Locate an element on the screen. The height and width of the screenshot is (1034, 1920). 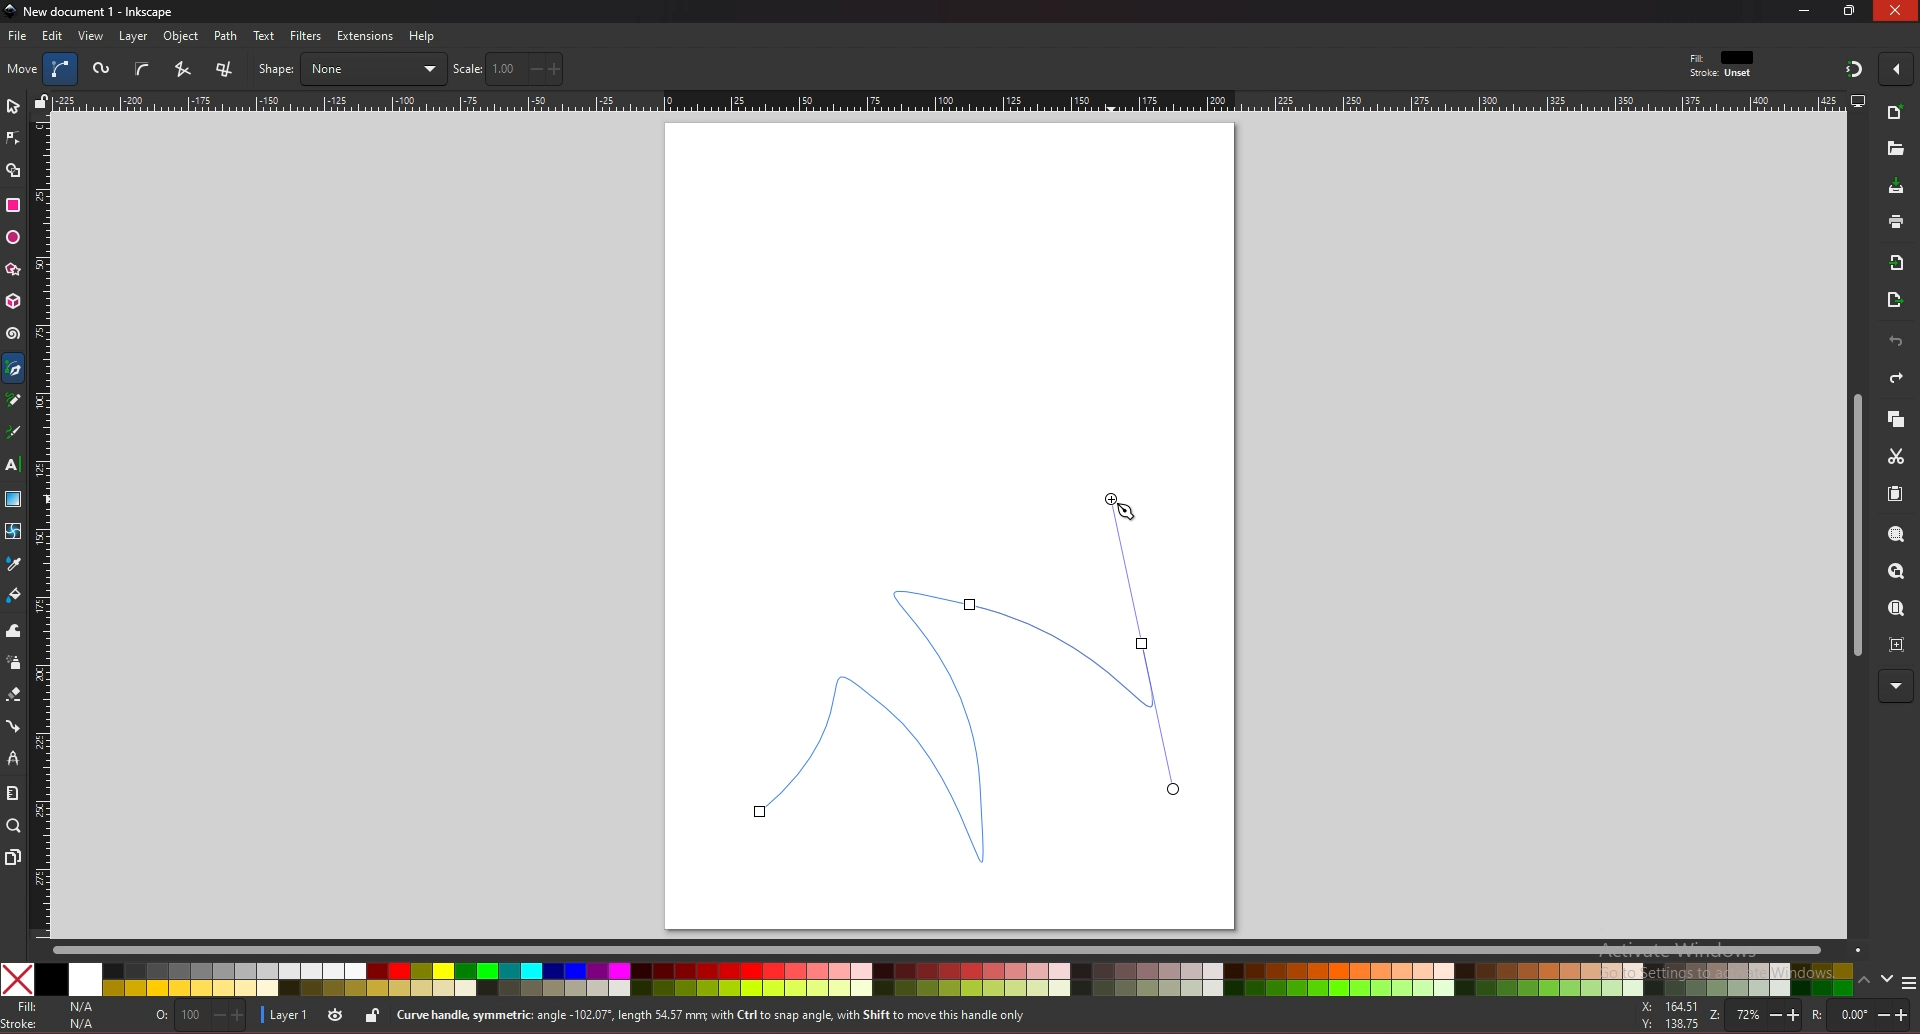
stroke is located at coordinates (53, 1024).